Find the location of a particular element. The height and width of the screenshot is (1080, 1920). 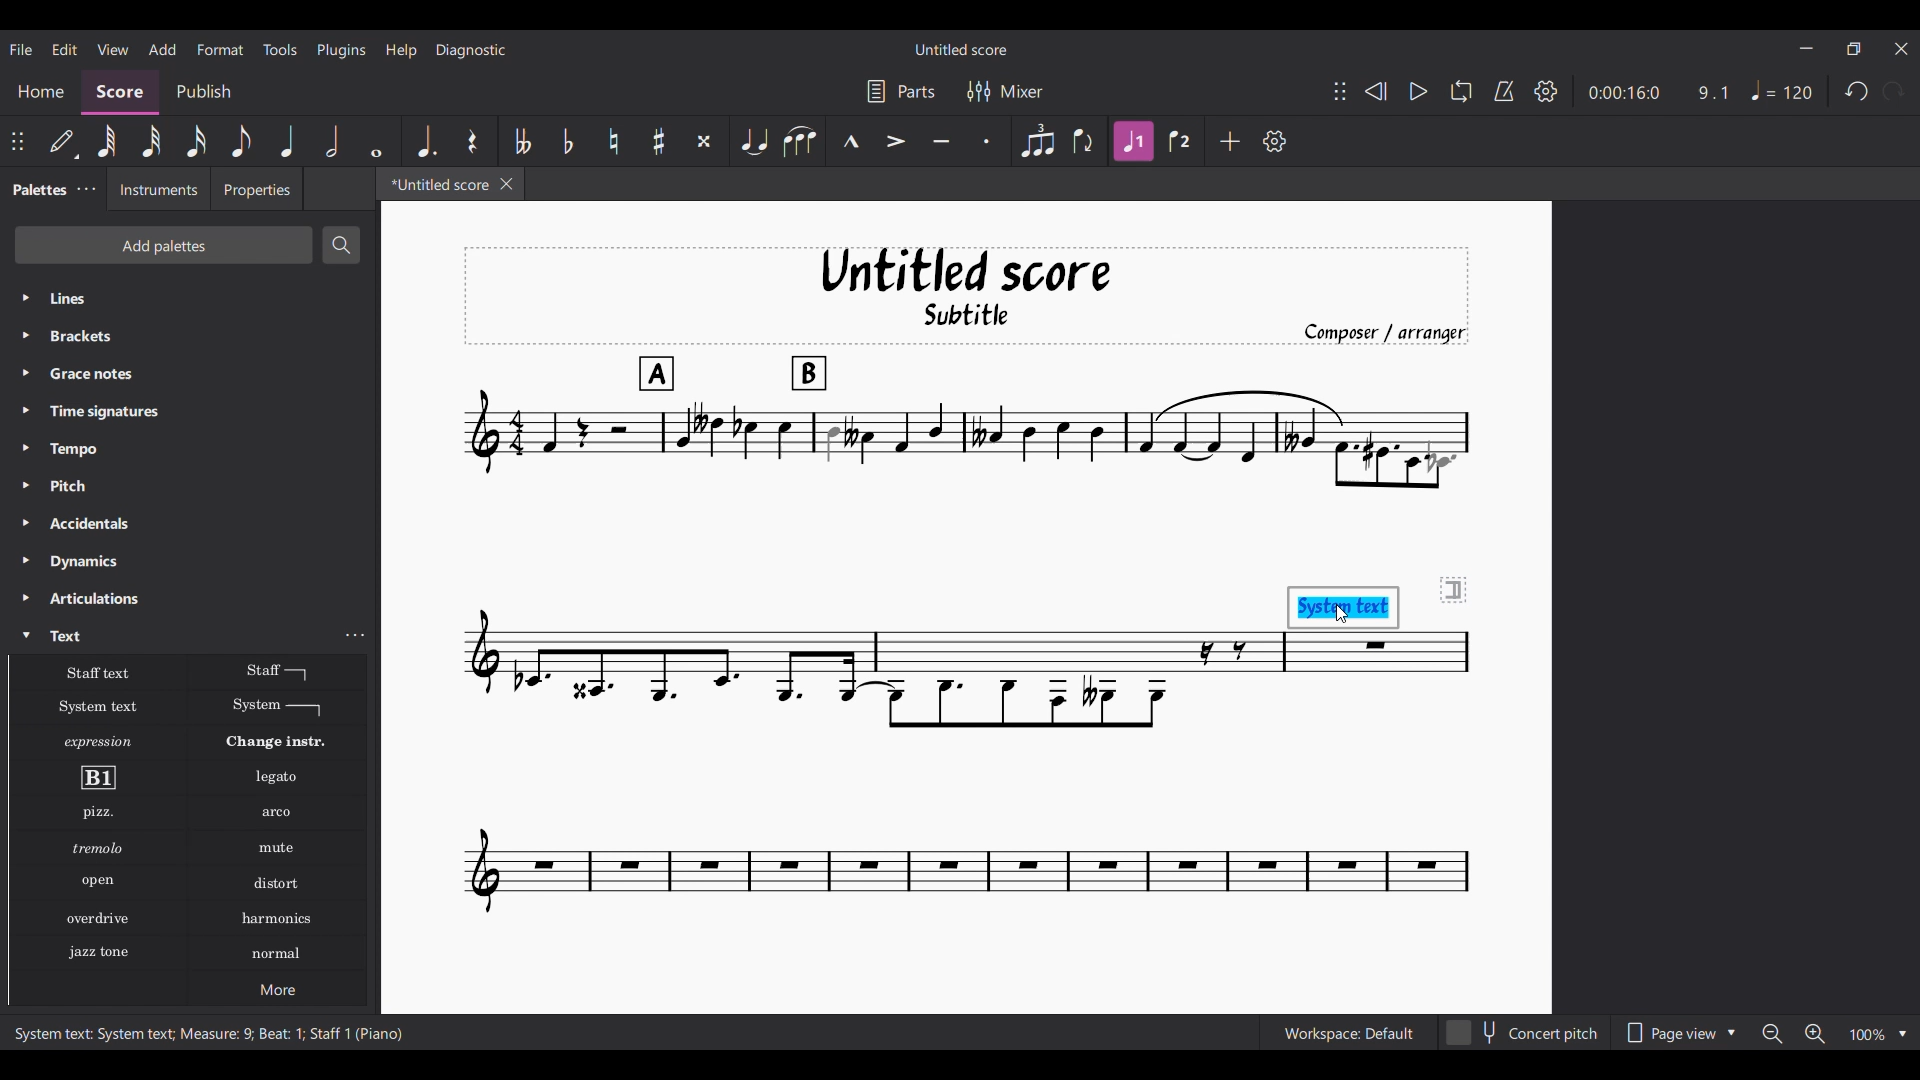

Brackets is located at coordinates (189, 336).